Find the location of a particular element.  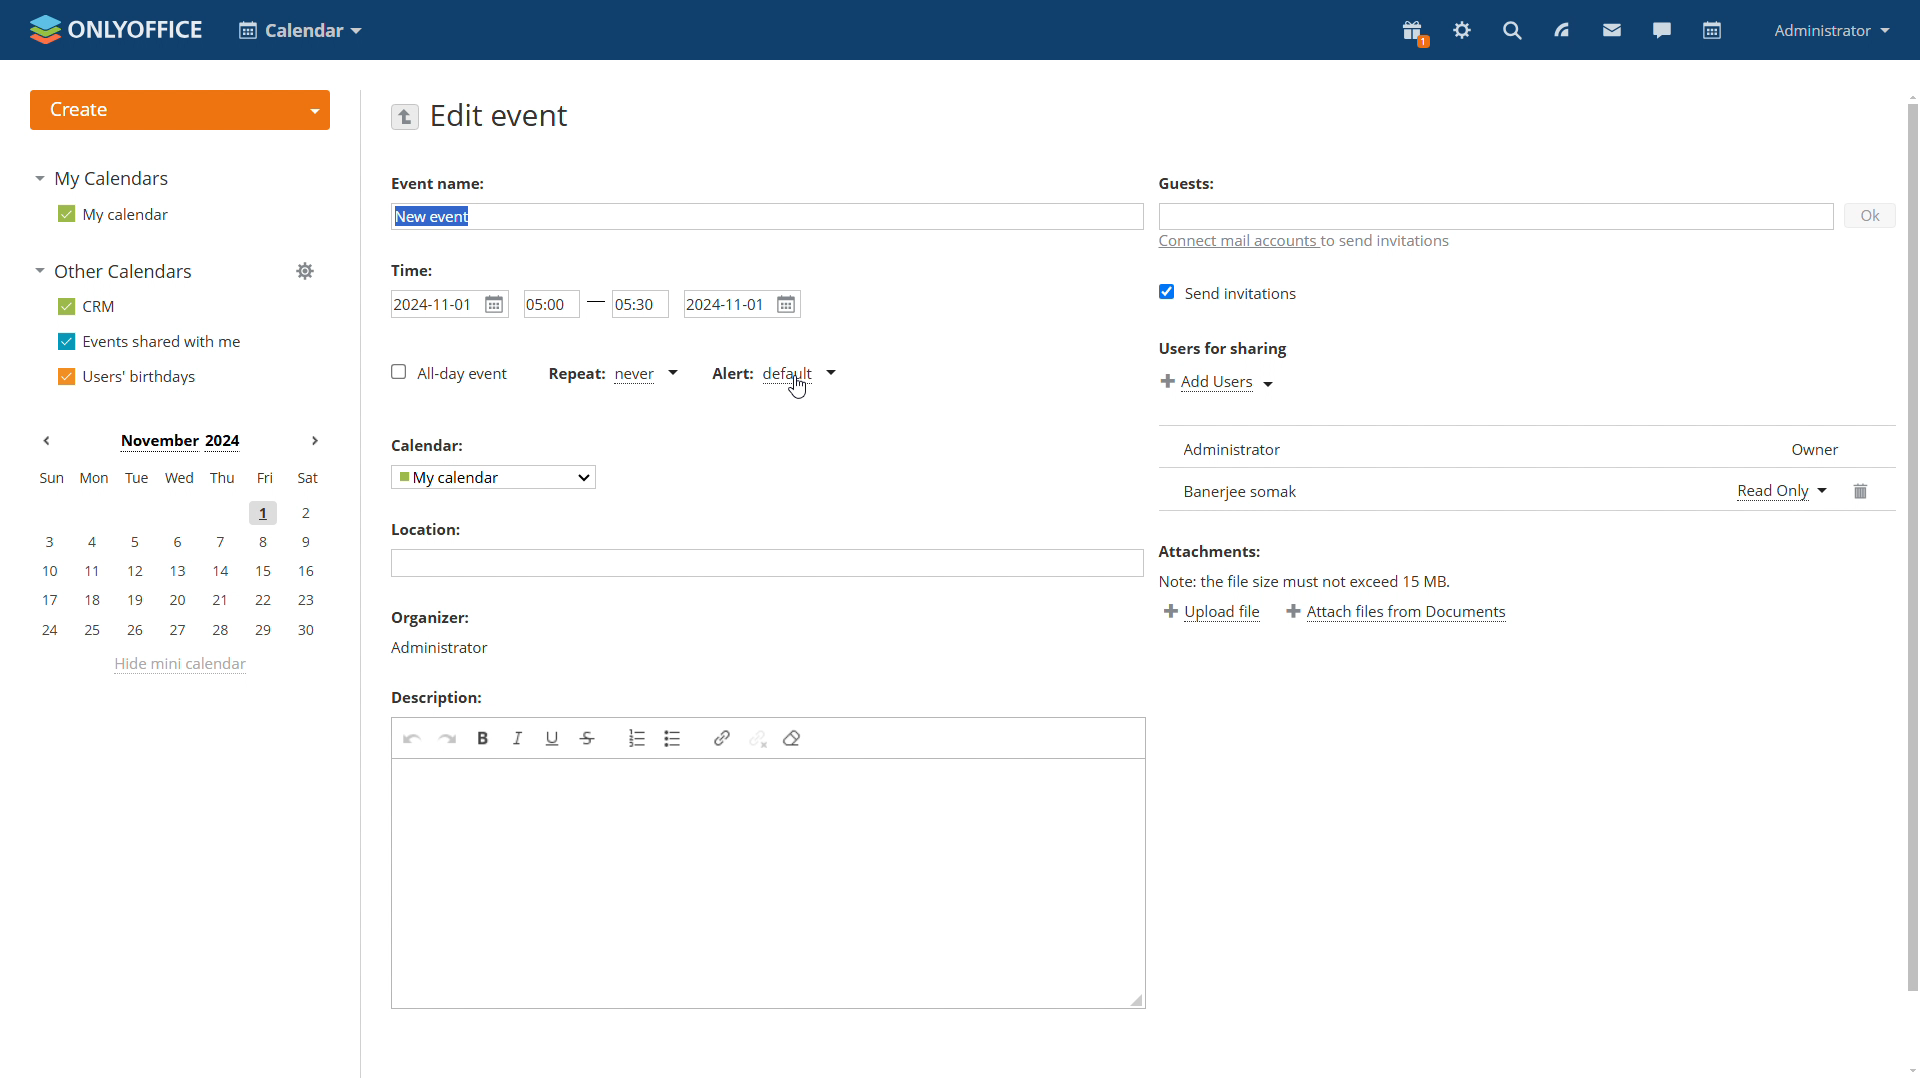

event start time is located at coordinates (449, 302).